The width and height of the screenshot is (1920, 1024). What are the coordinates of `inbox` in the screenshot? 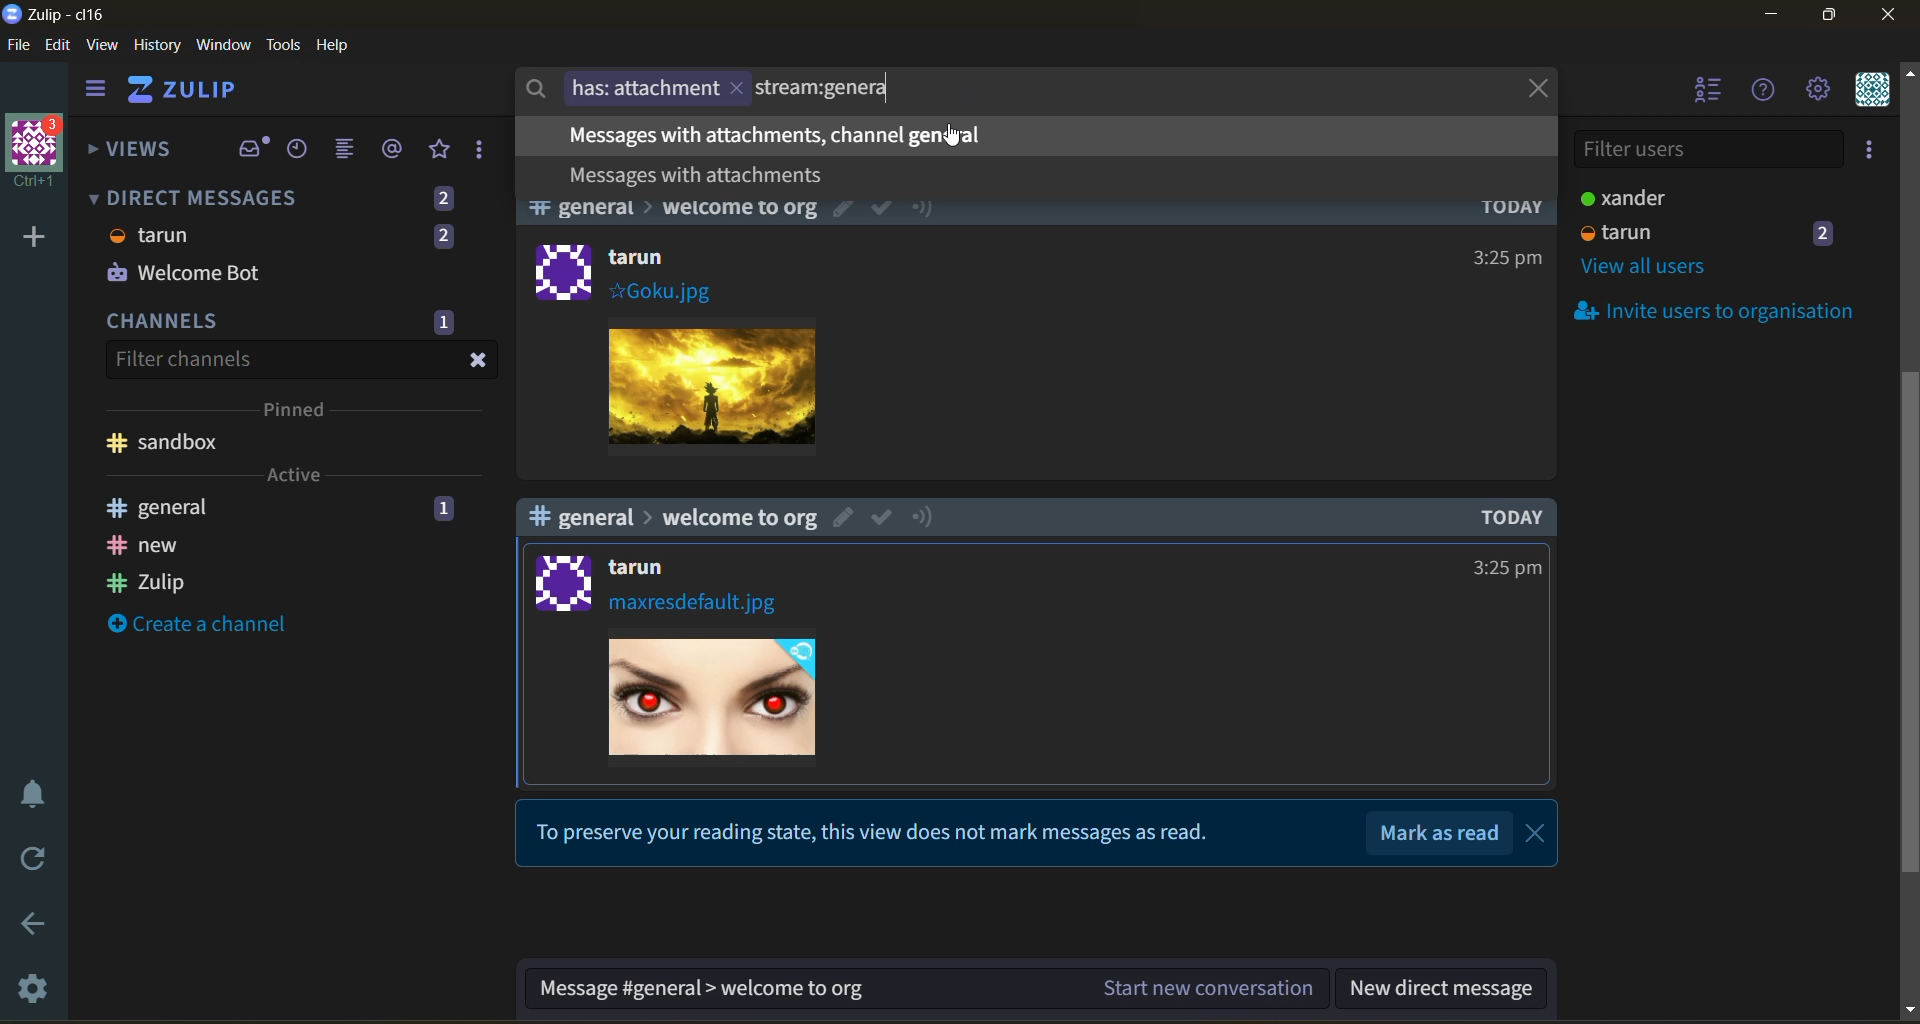 It's located at (251, 147).